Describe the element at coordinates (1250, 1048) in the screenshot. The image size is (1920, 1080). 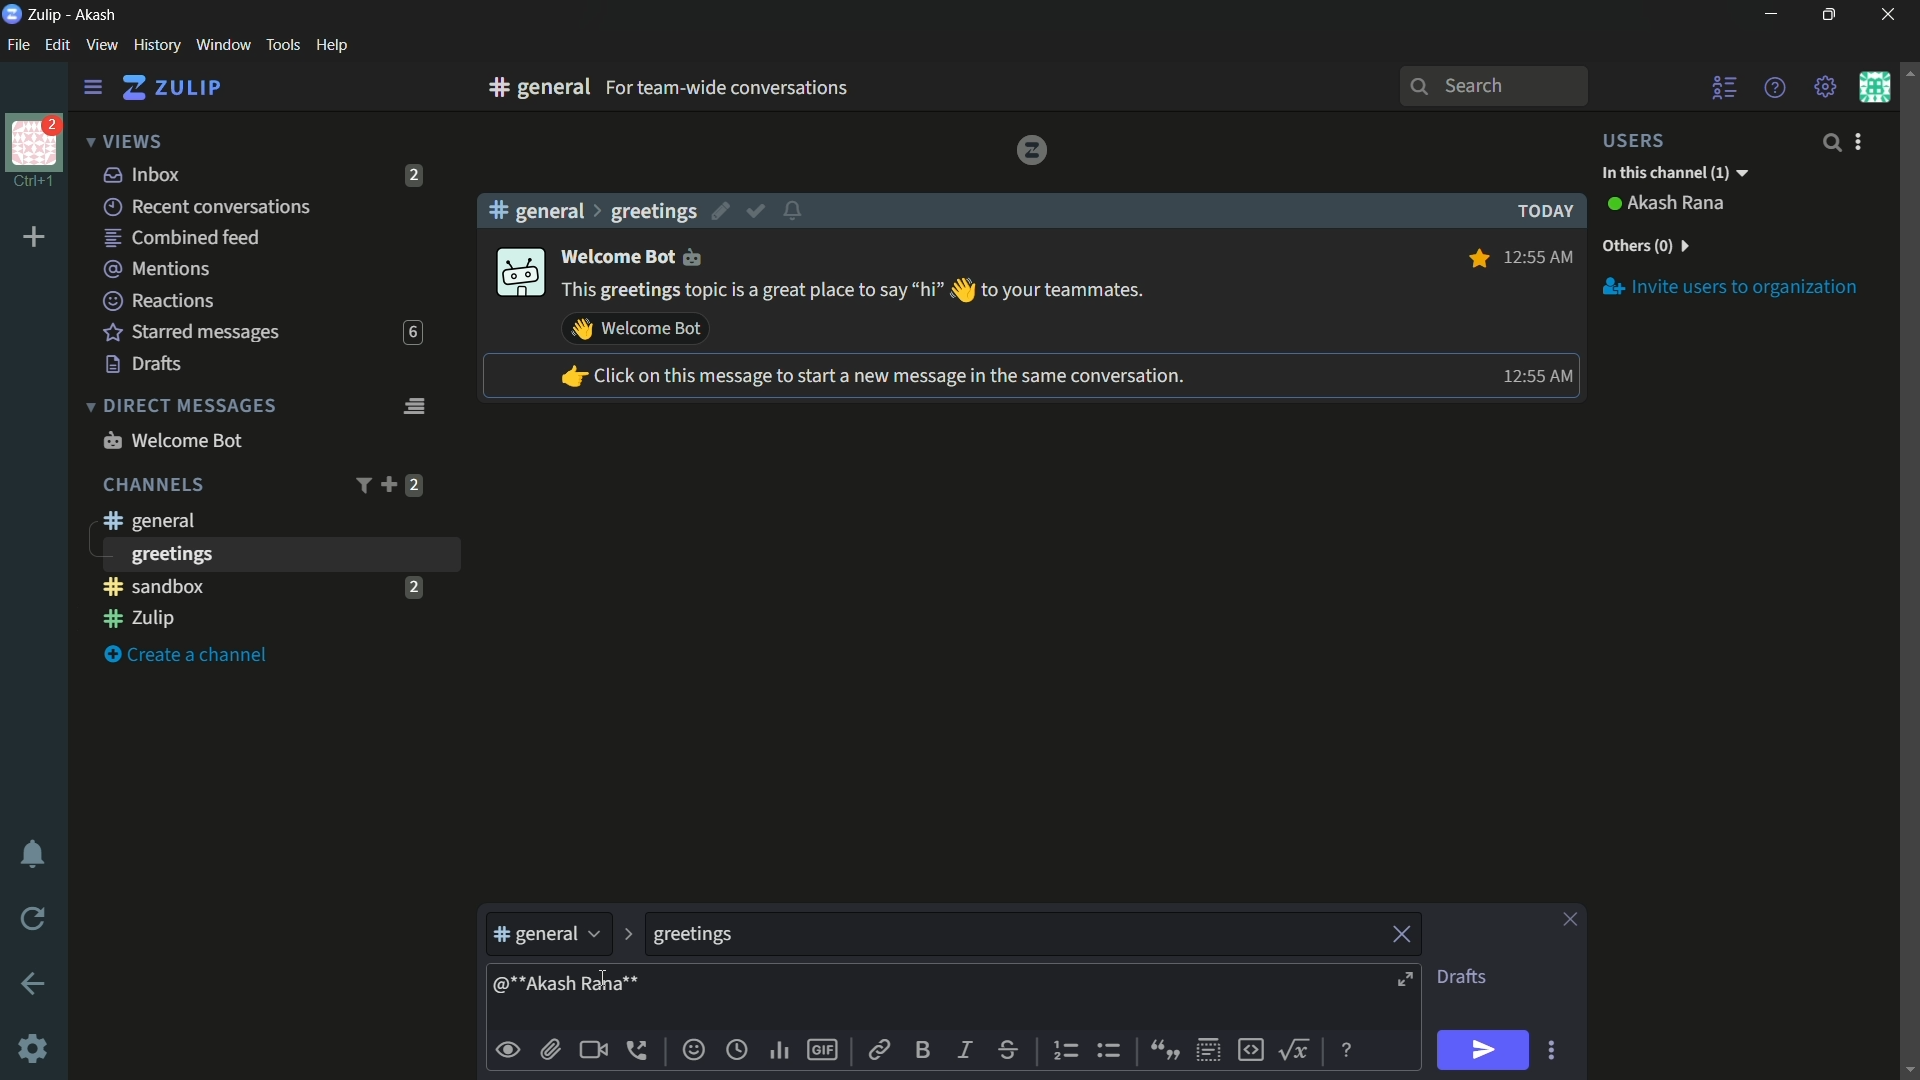
I see `code` at that location.